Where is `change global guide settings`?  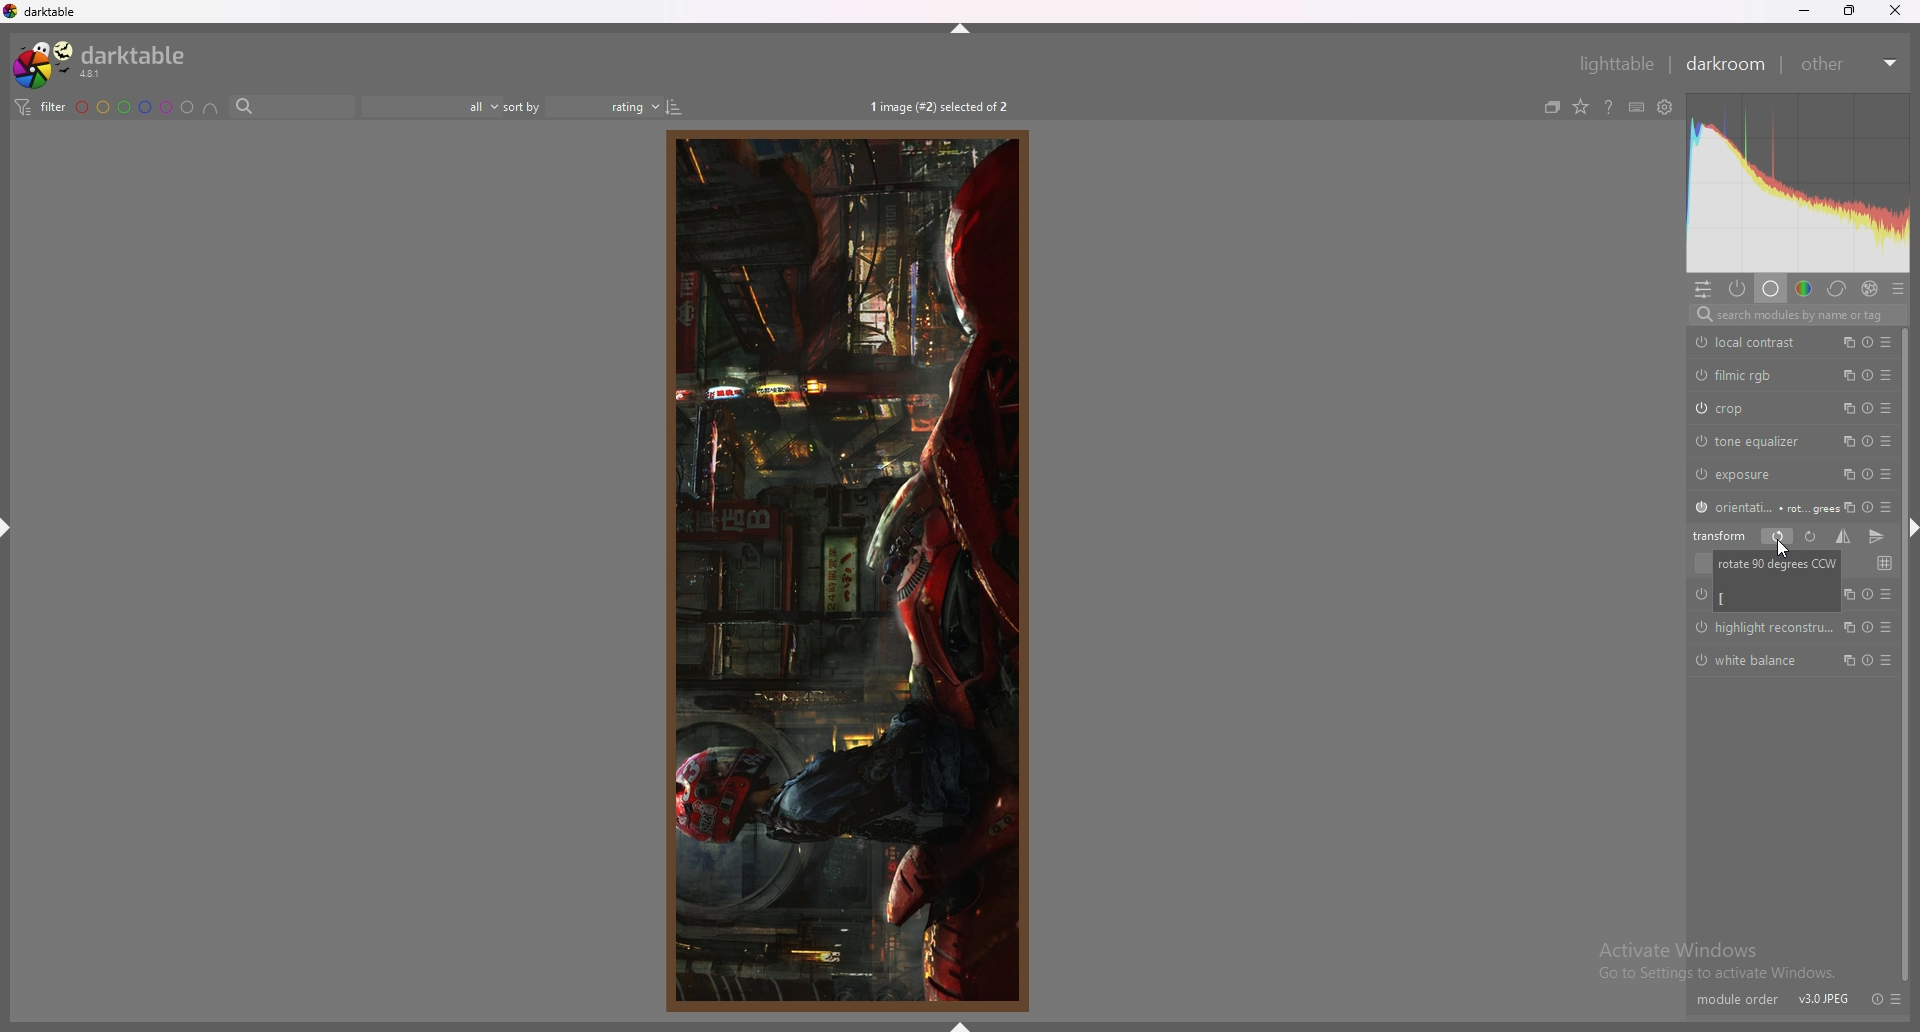 change global guide settings is located at coordinates (1884, 563).